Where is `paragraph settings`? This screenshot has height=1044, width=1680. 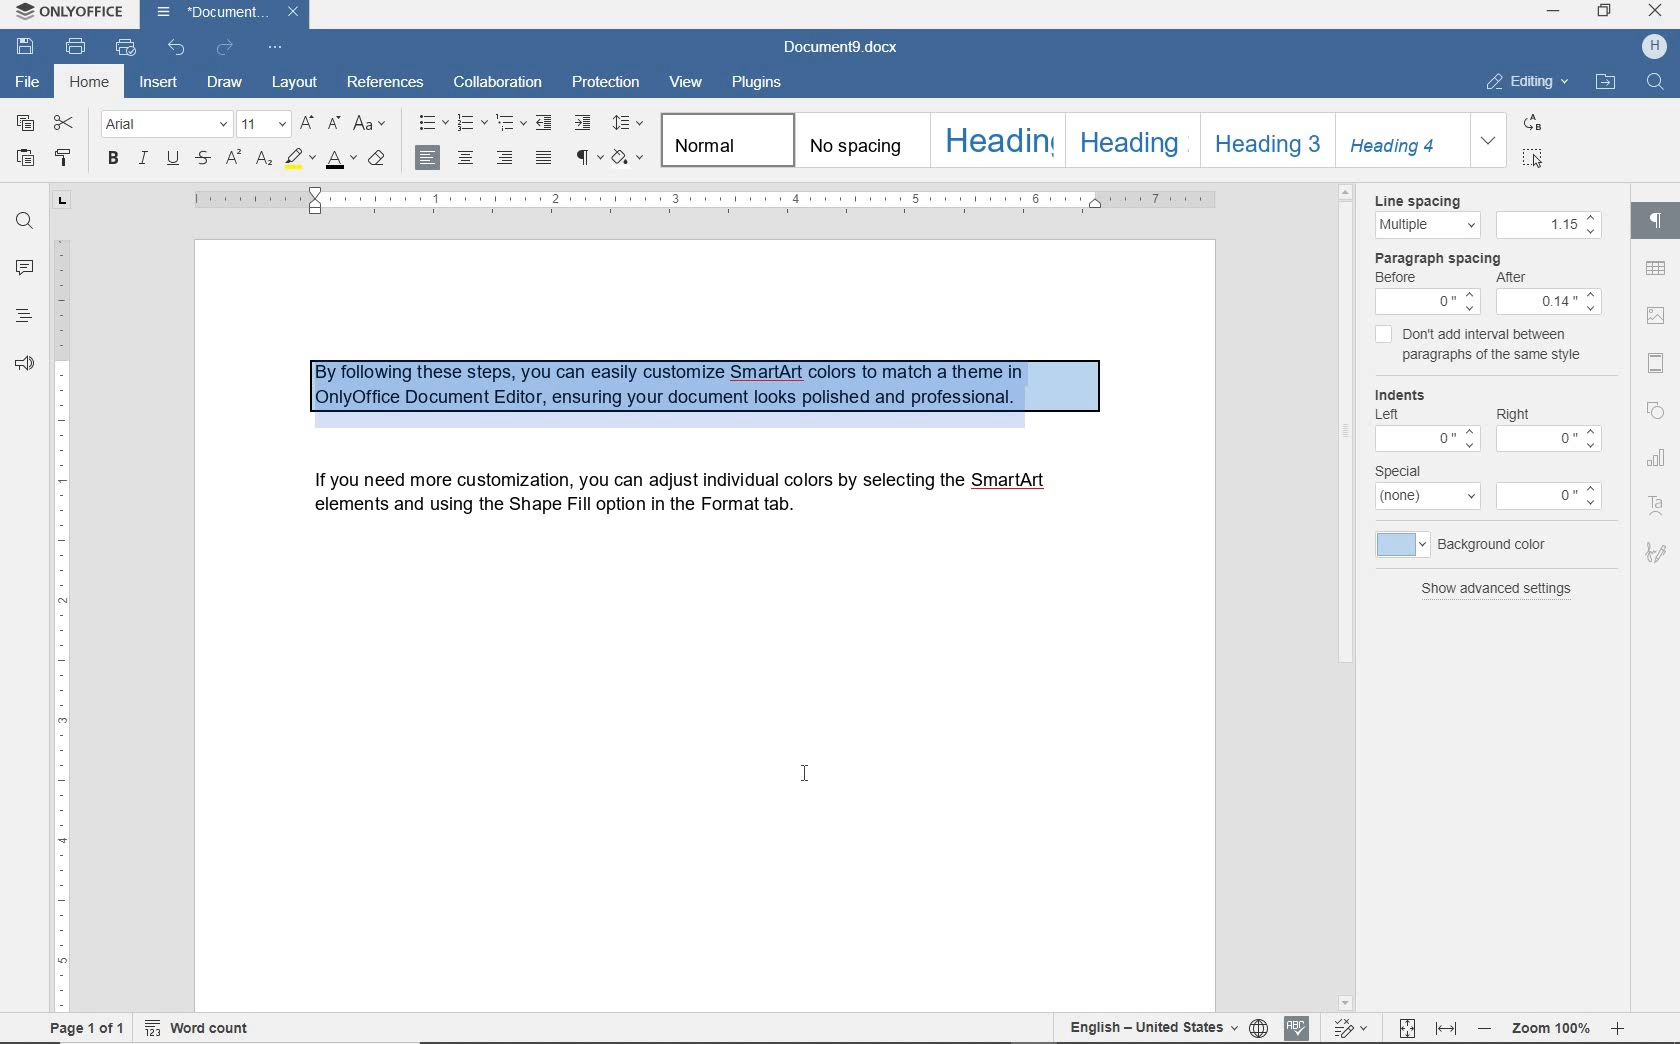 paragraph settings is located at coordinates (1655, 225).